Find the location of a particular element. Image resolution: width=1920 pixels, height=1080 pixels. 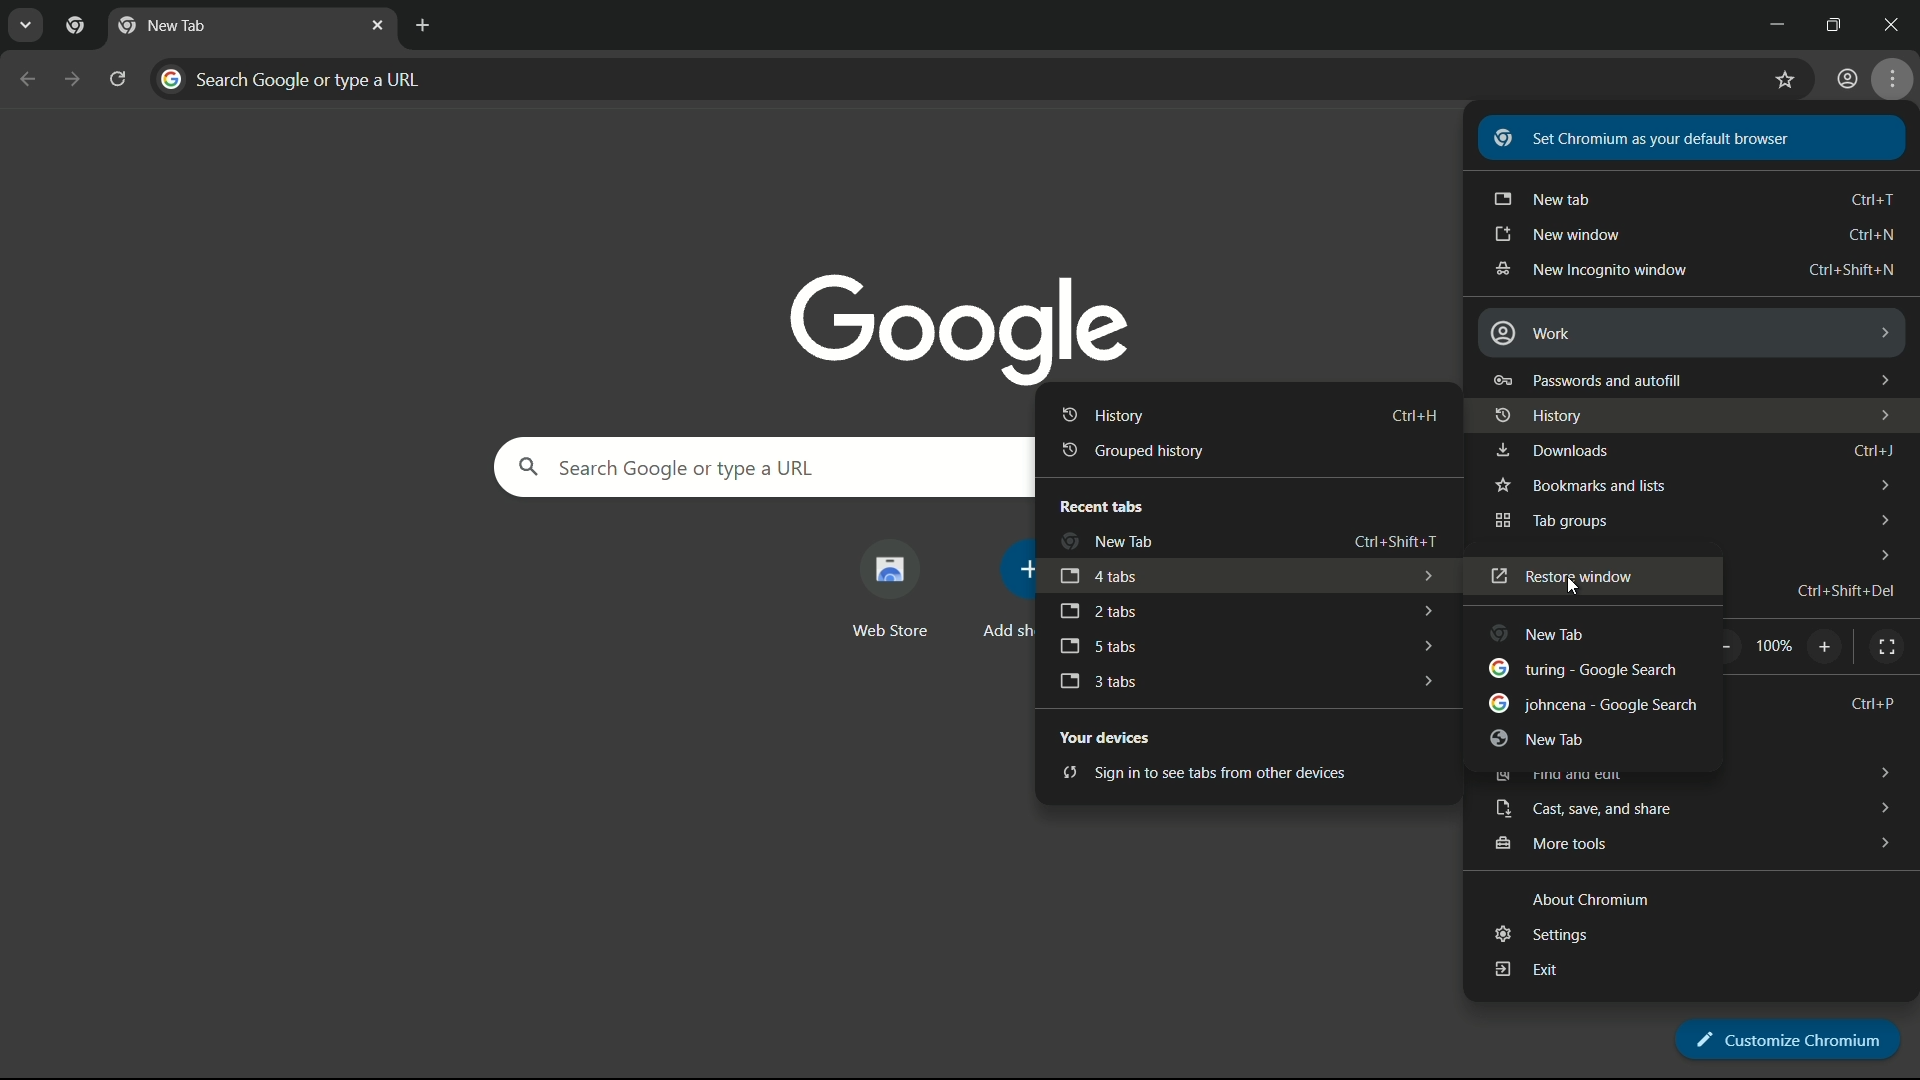

johncena - google search is located at coordinates (1594, 705).